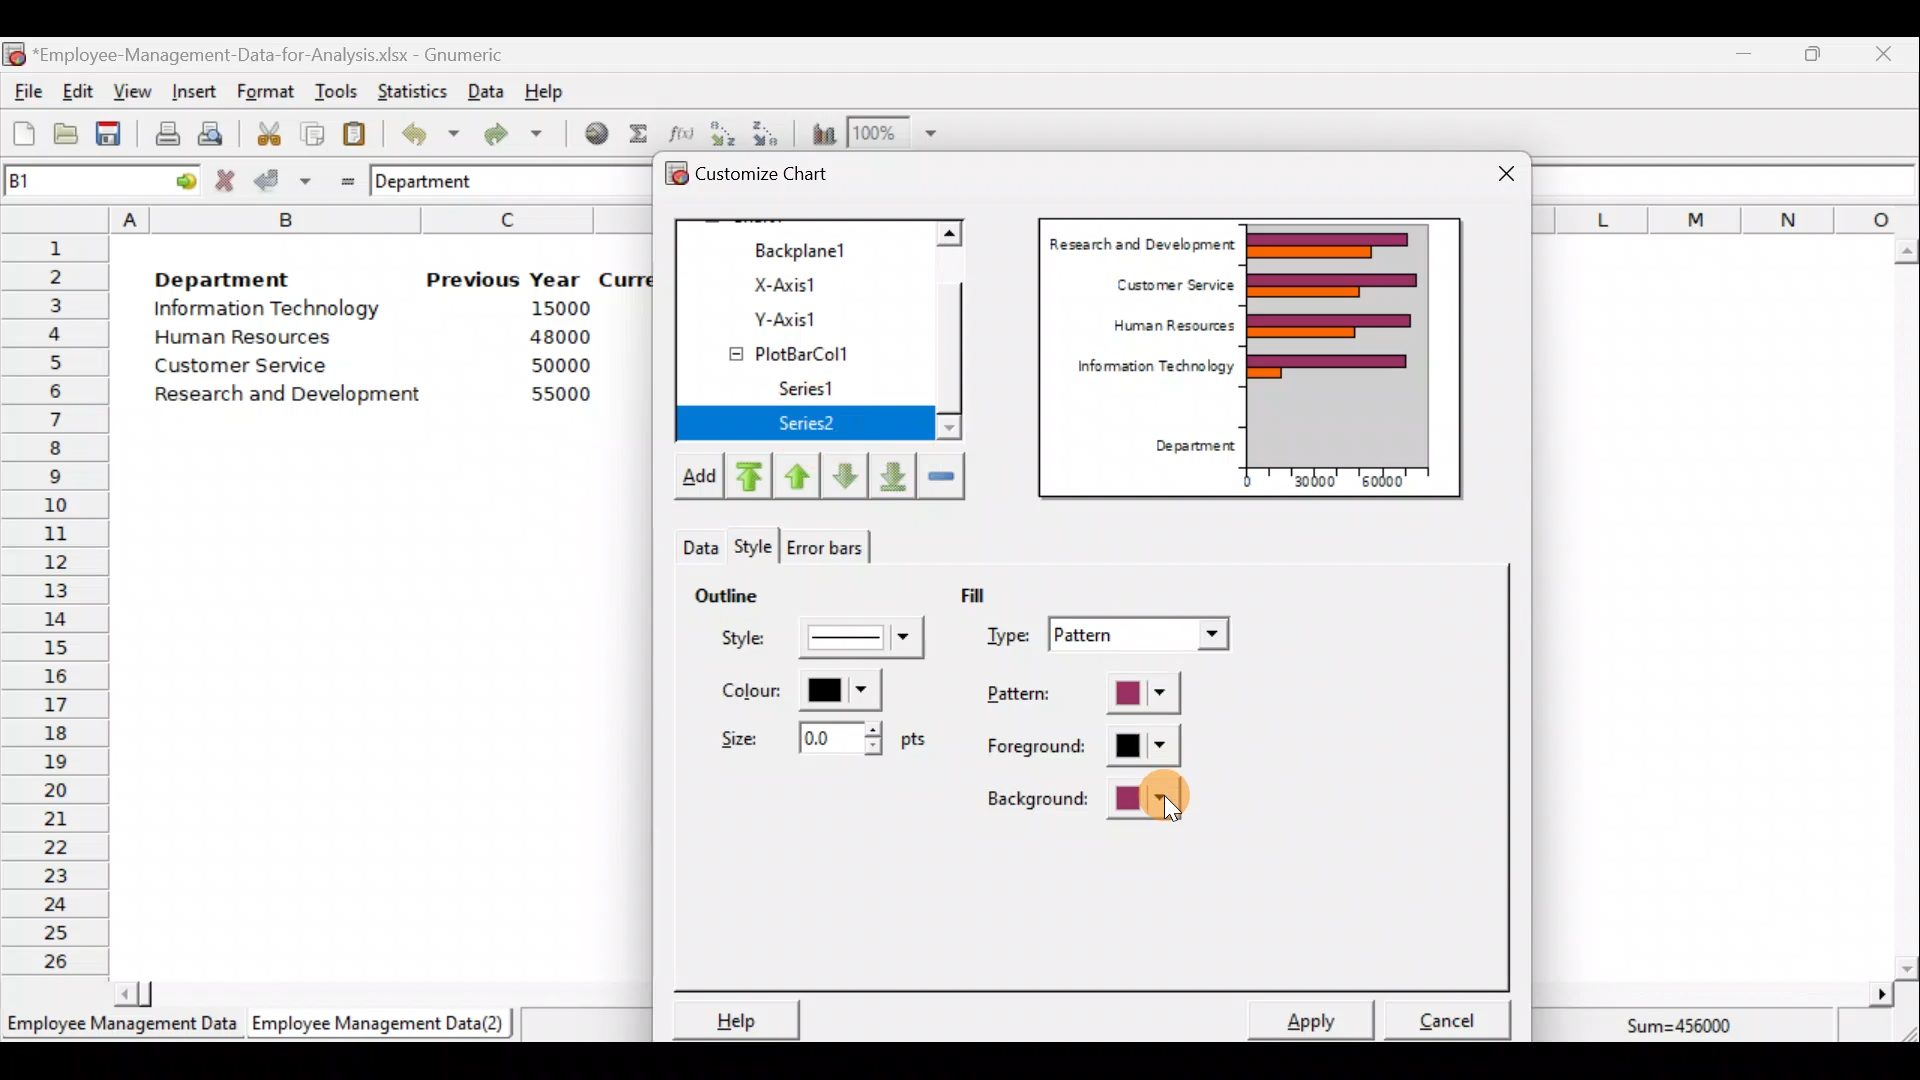  I want to click on Size, so click(817, 736).